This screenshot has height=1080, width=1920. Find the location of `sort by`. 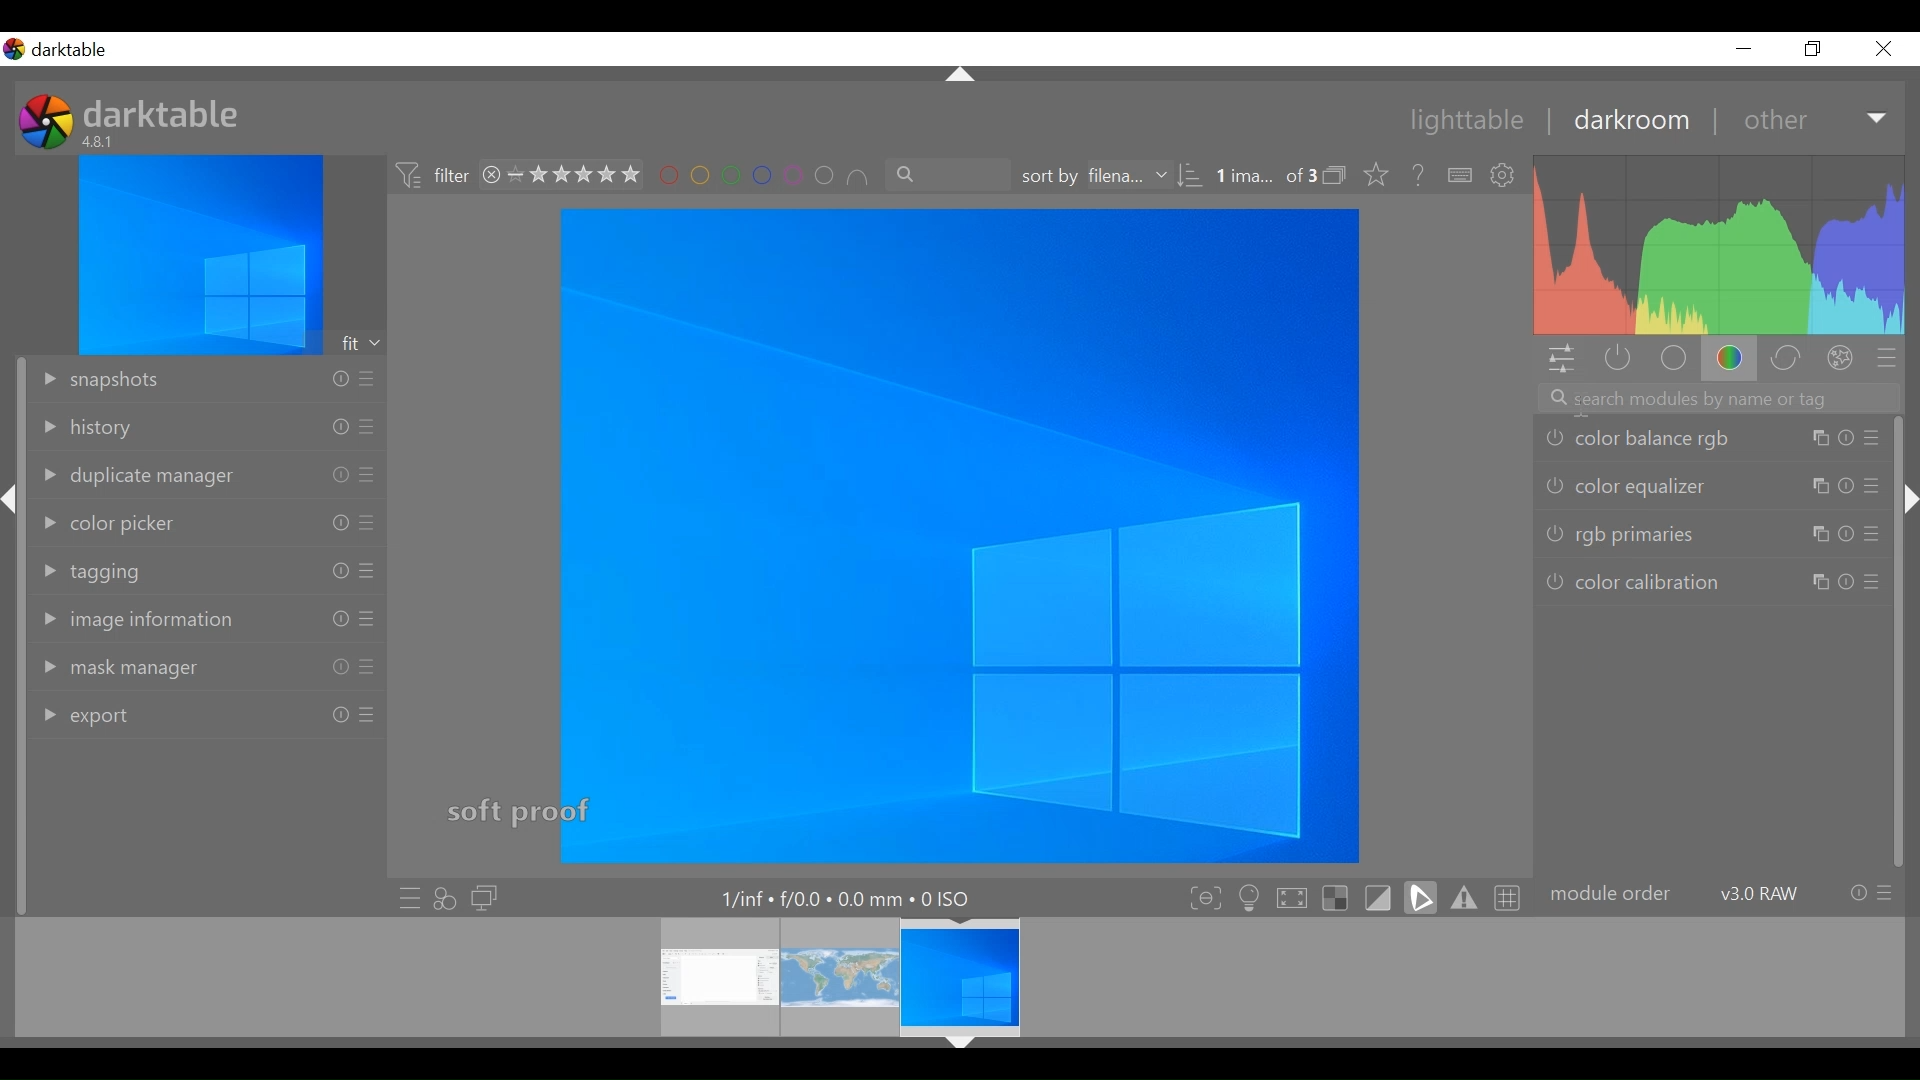

sort by is located at coordinates (1095, 176).